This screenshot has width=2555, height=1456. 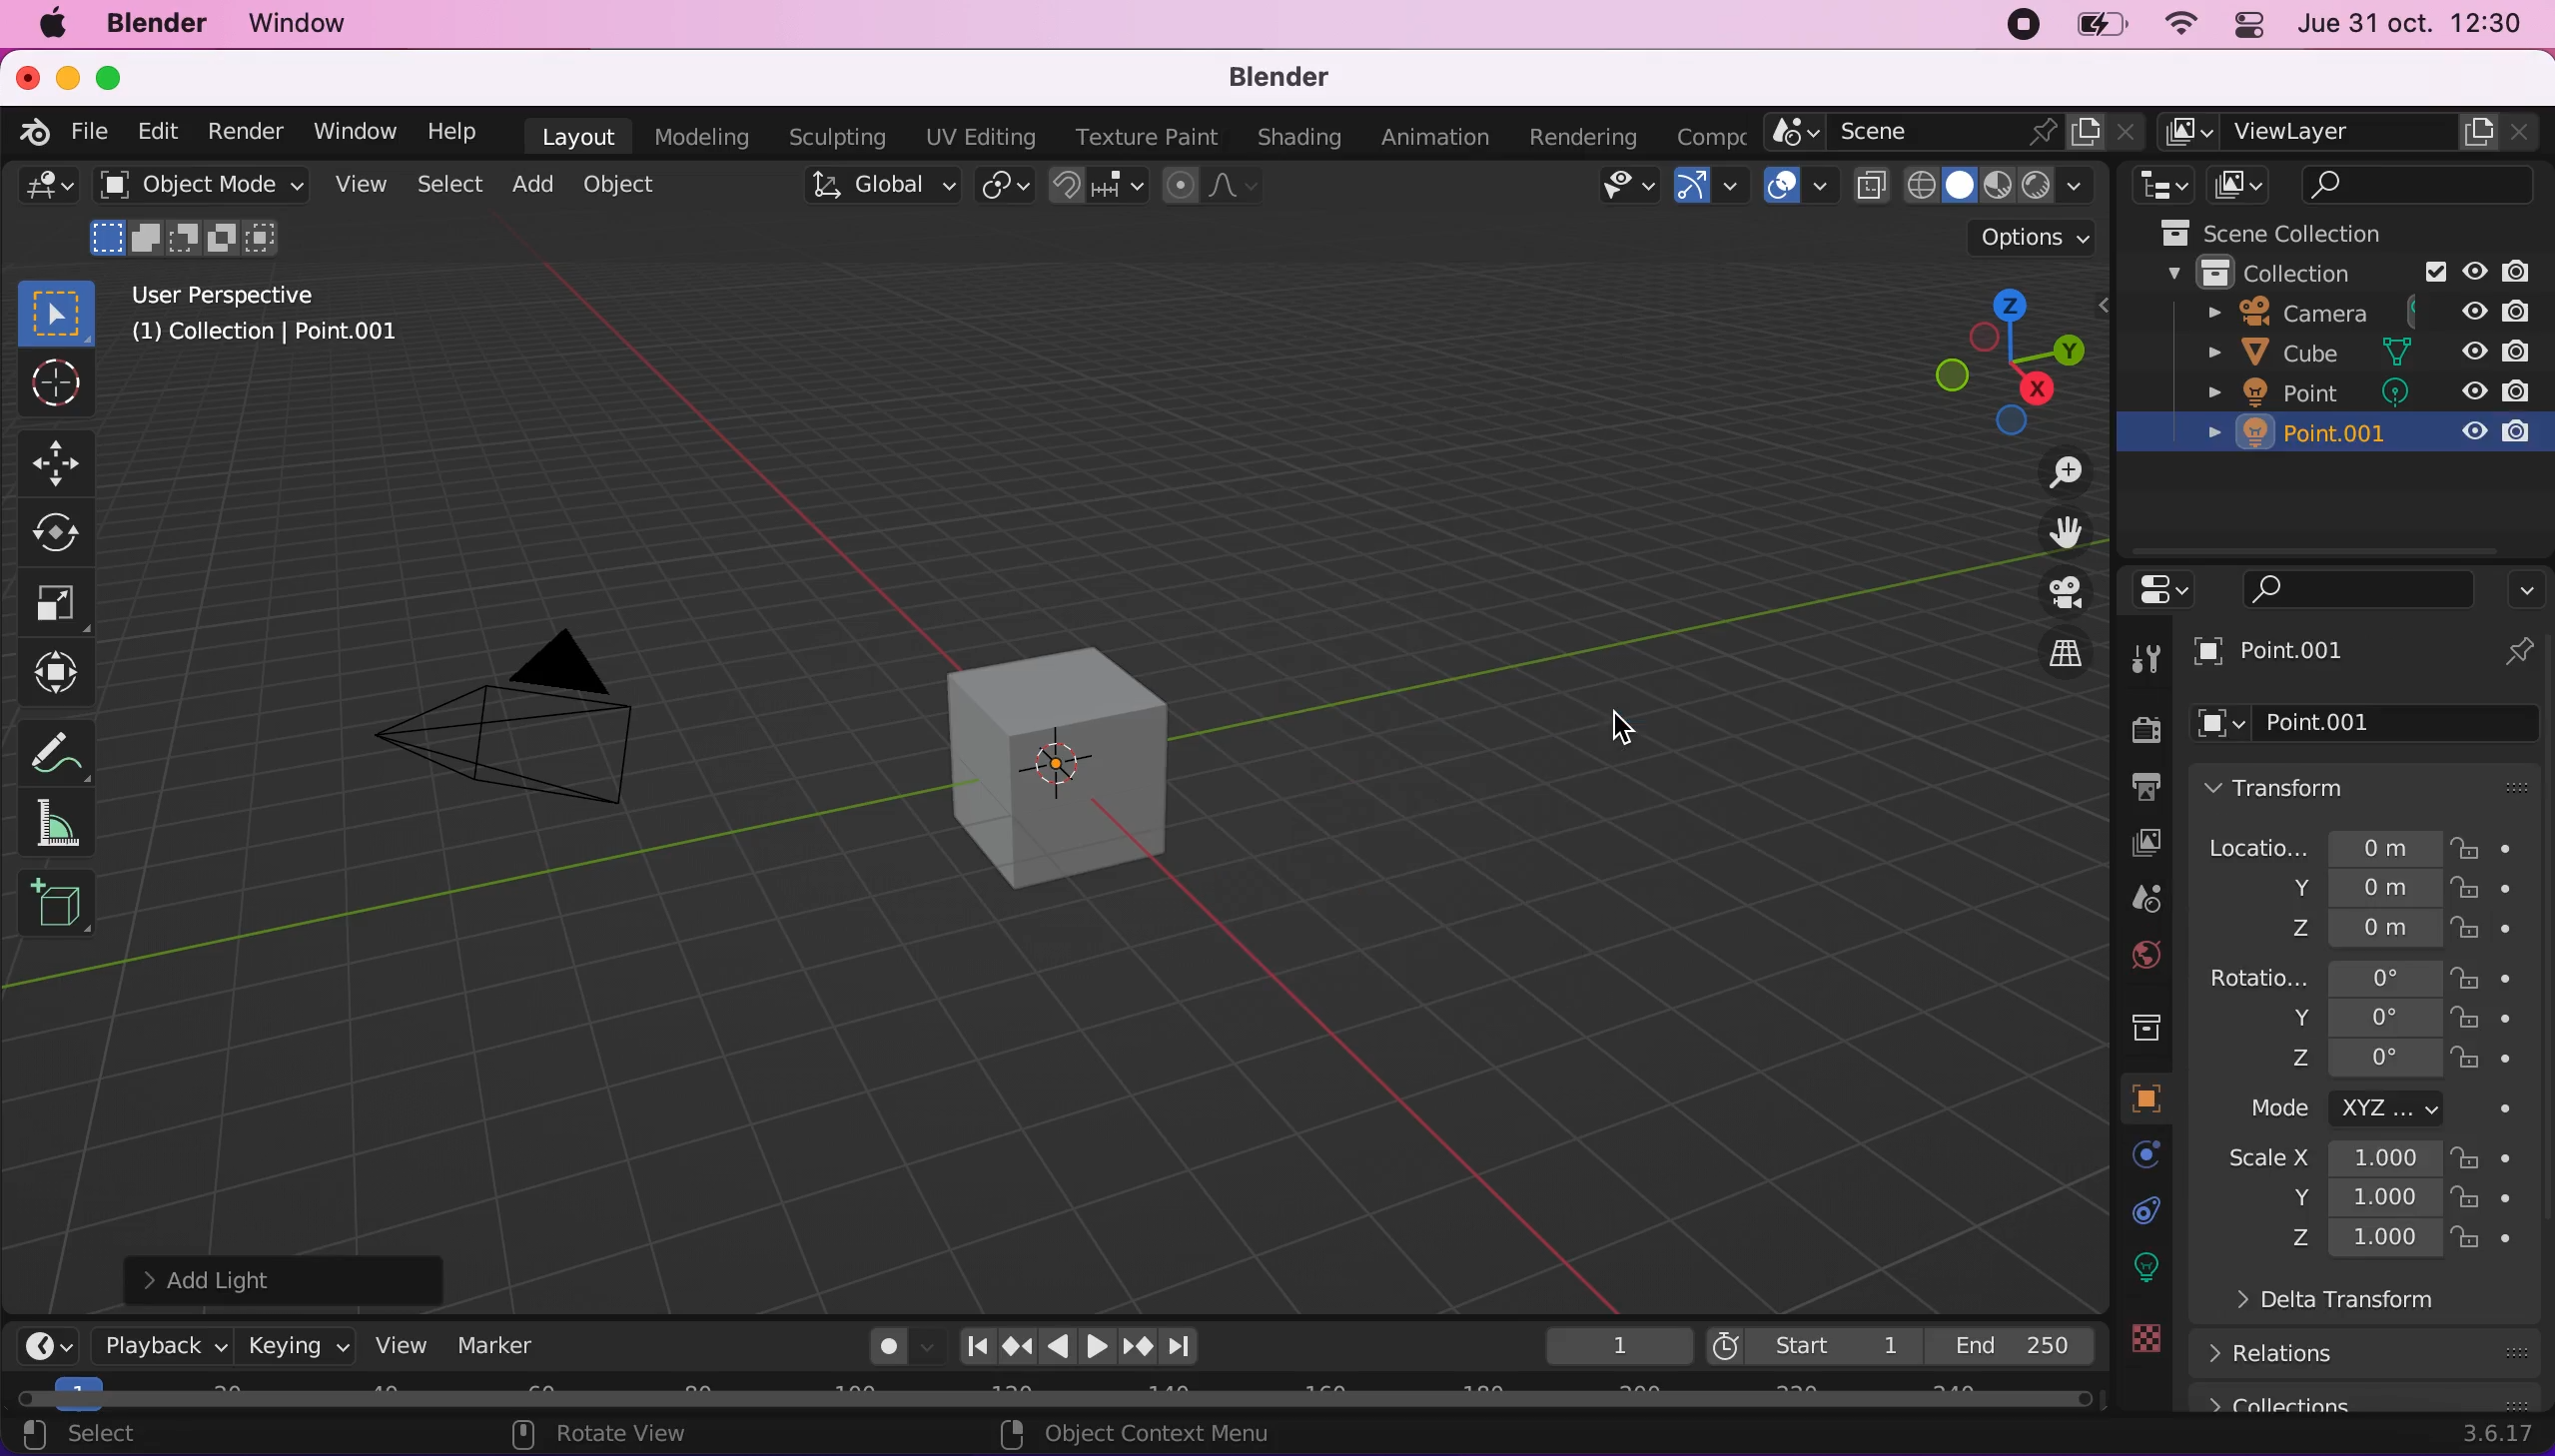 I want to click on texture, so click(x=2148, y=1339).